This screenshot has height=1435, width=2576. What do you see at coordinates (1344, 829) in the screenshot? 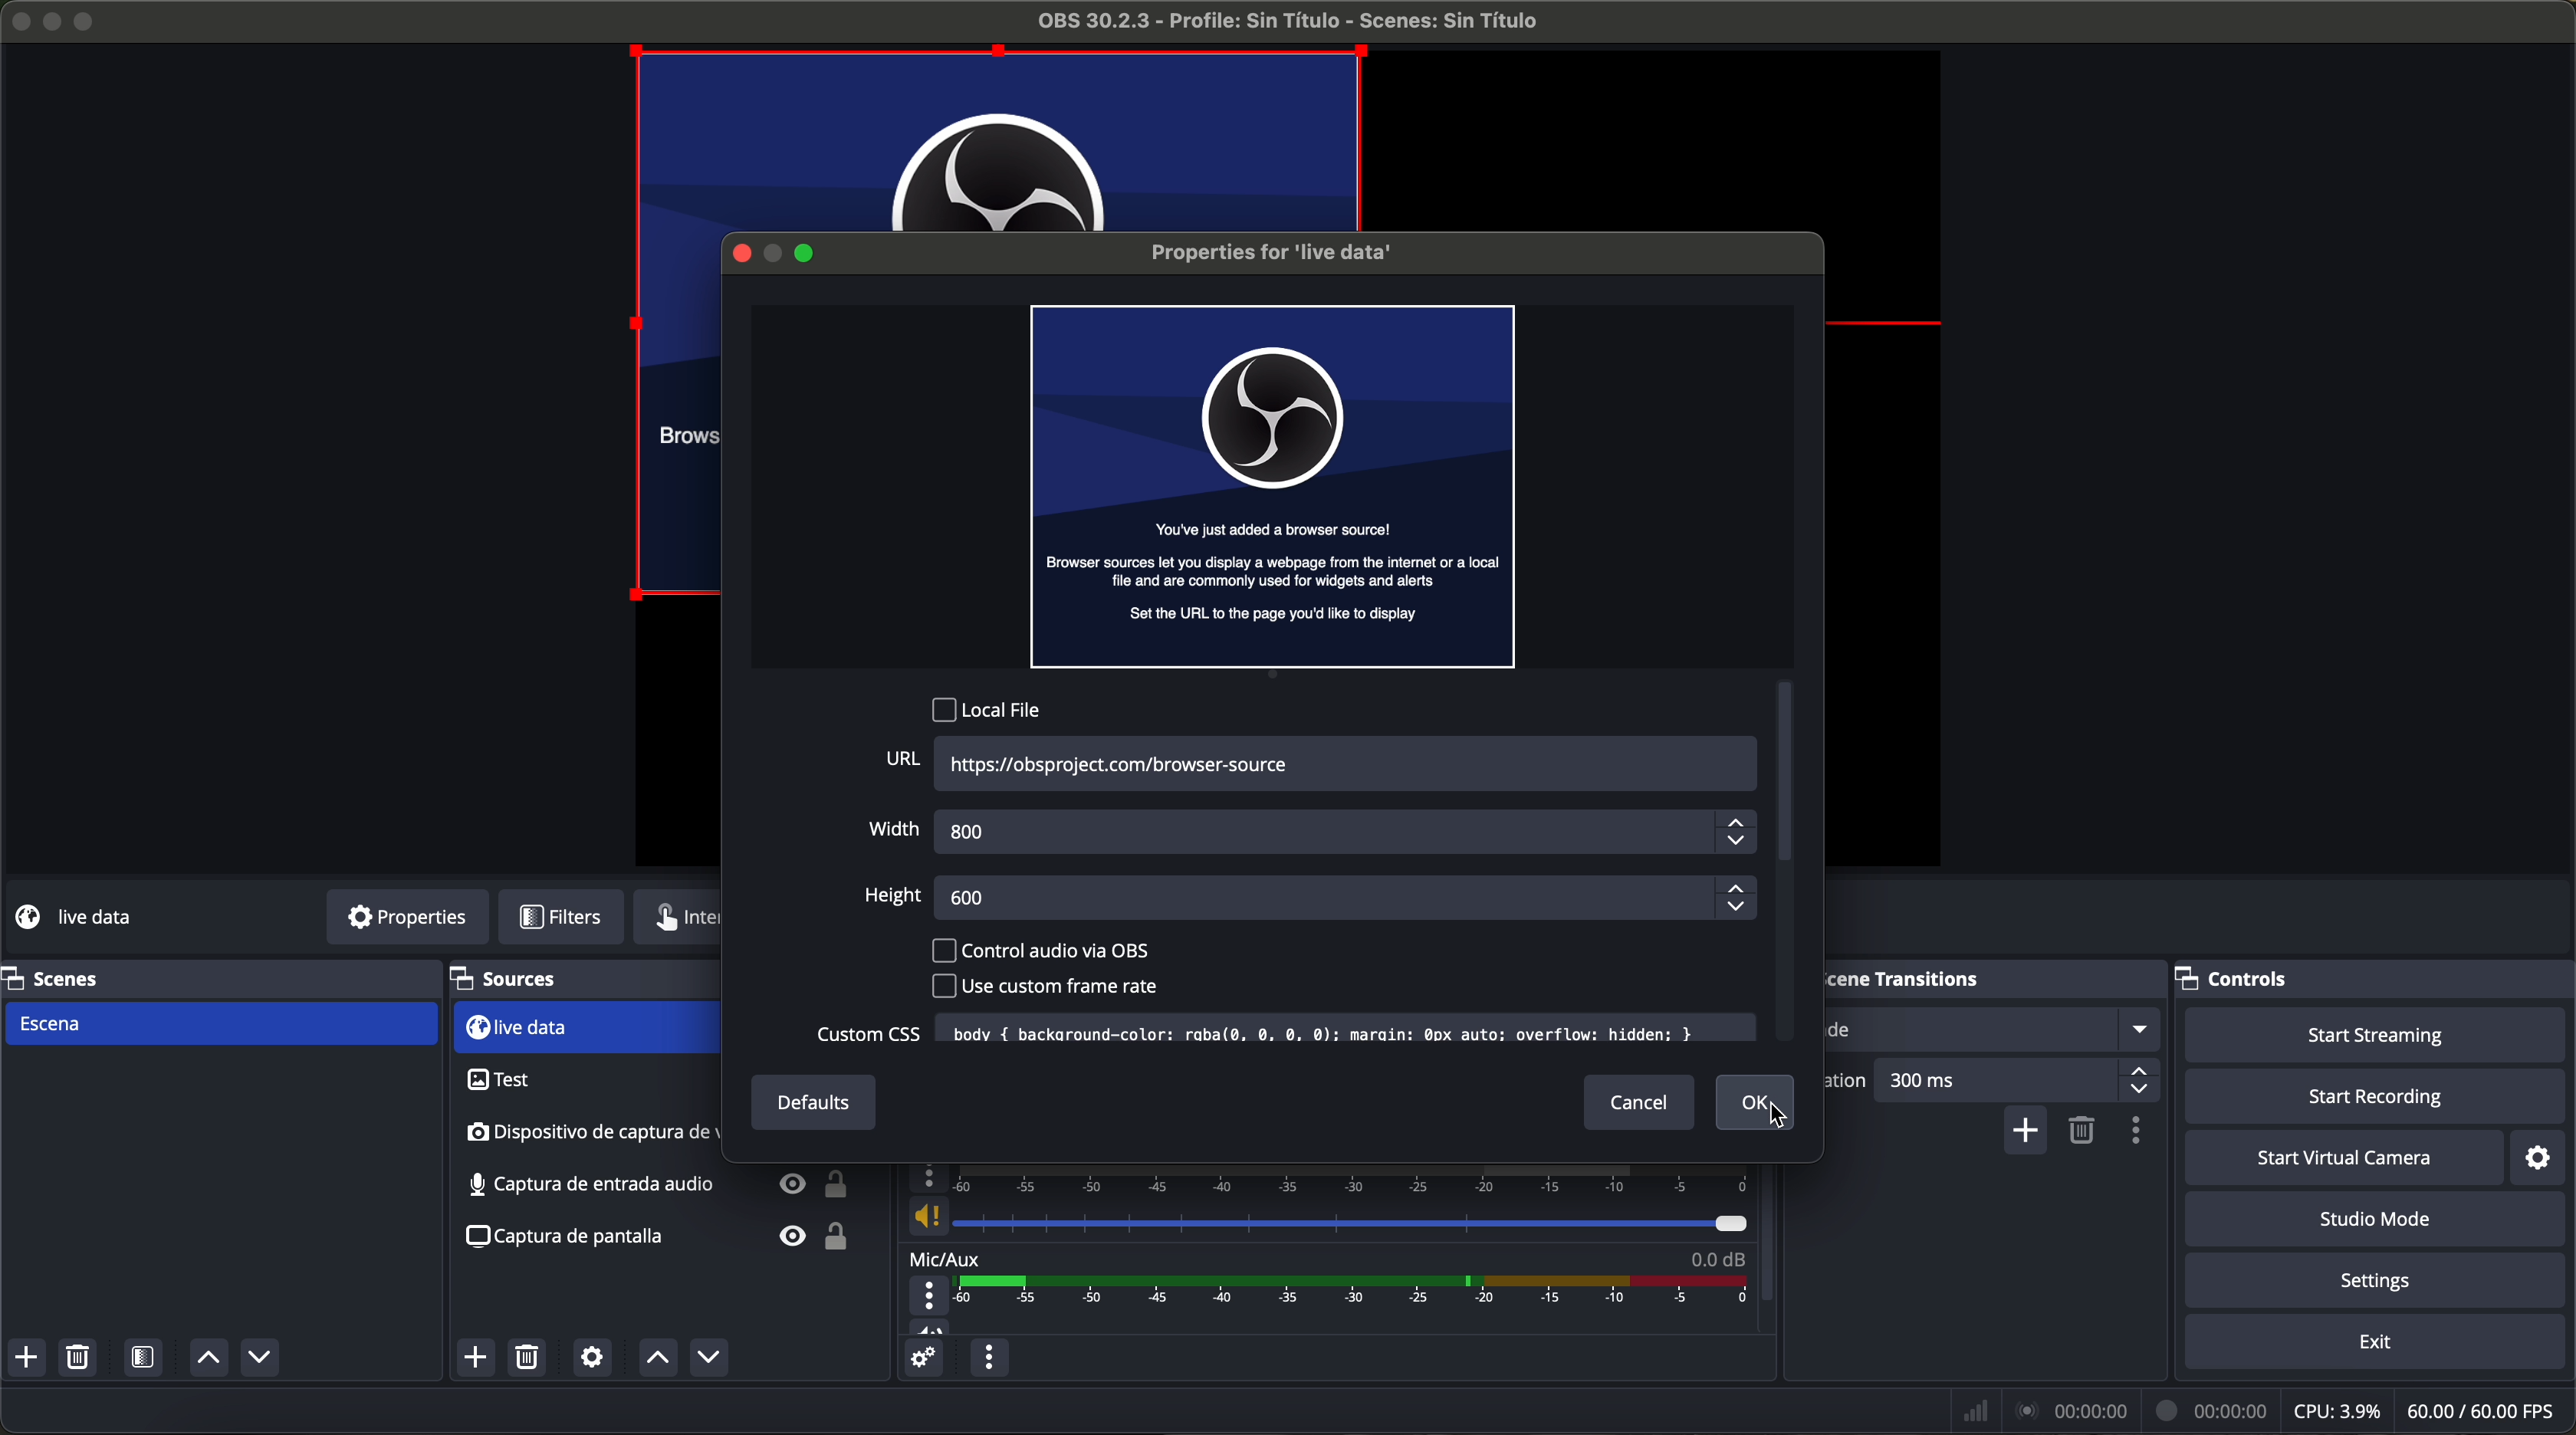
I see `800` at bounding box center [1344, 829].